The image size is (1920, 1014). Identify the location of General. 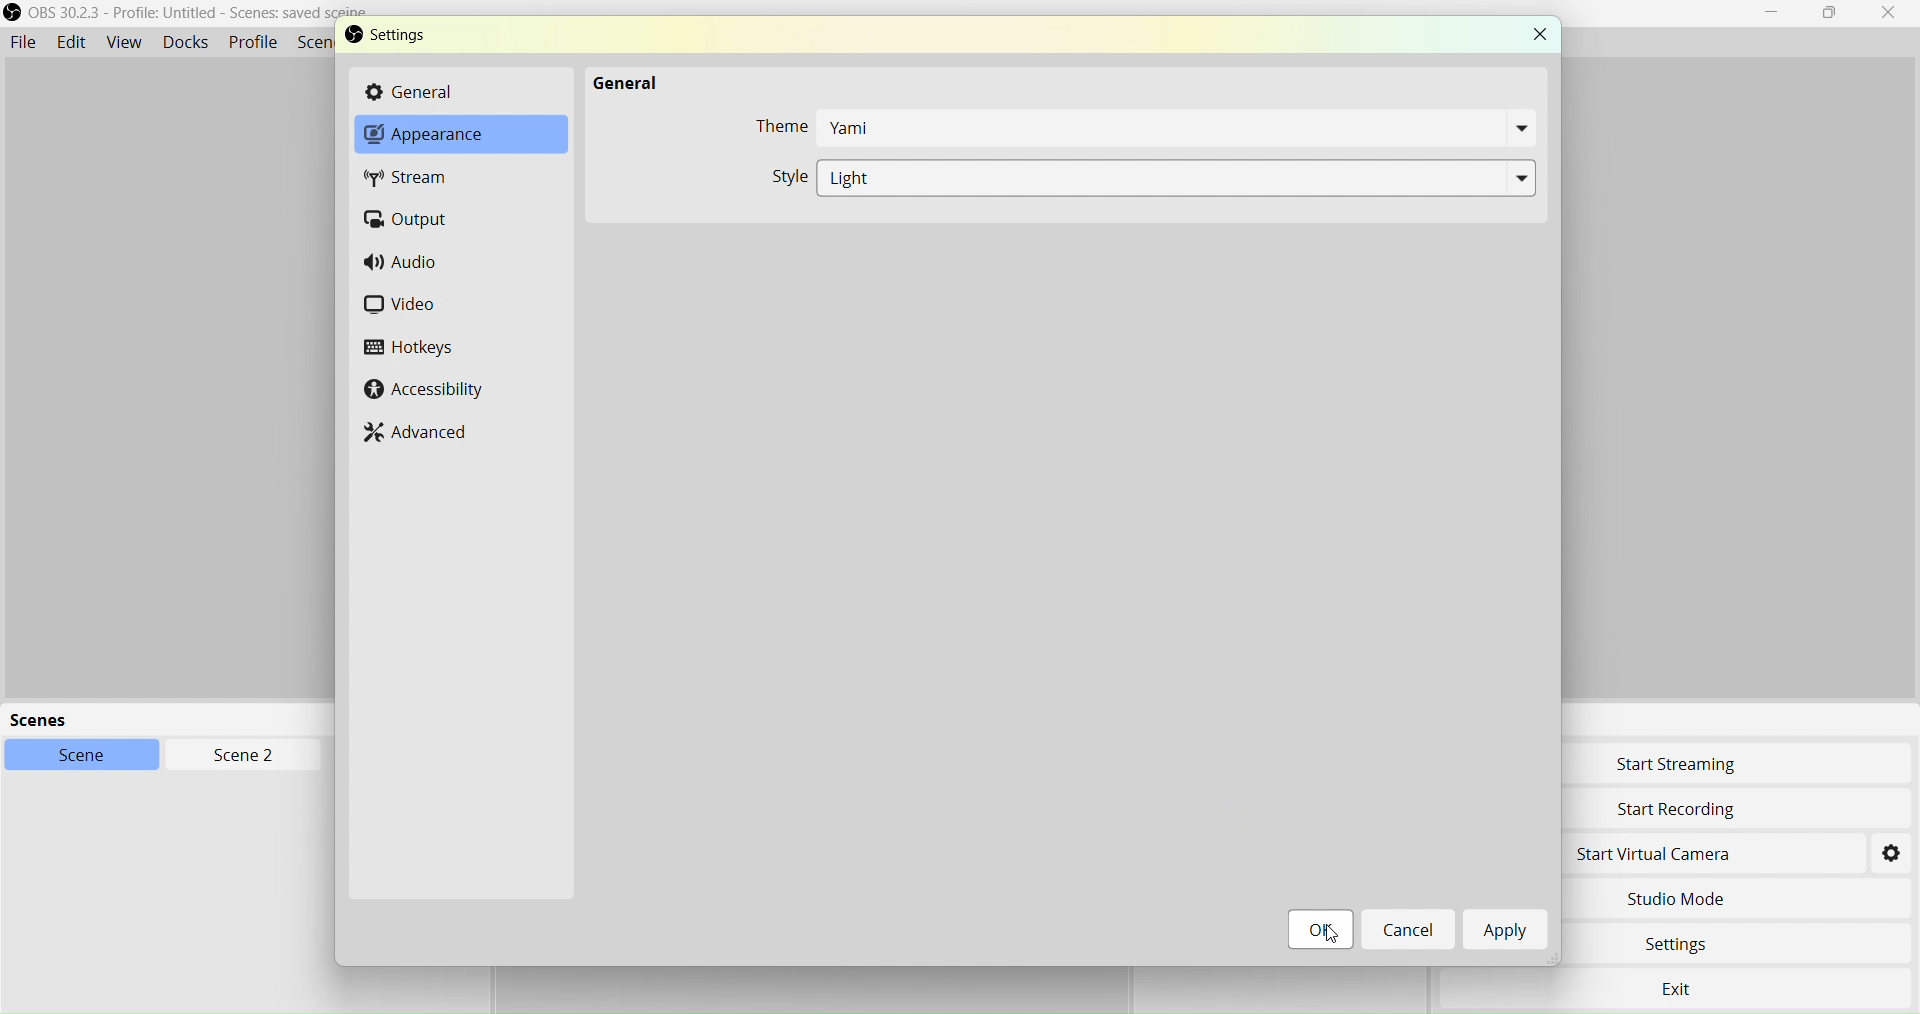
(620, 79).